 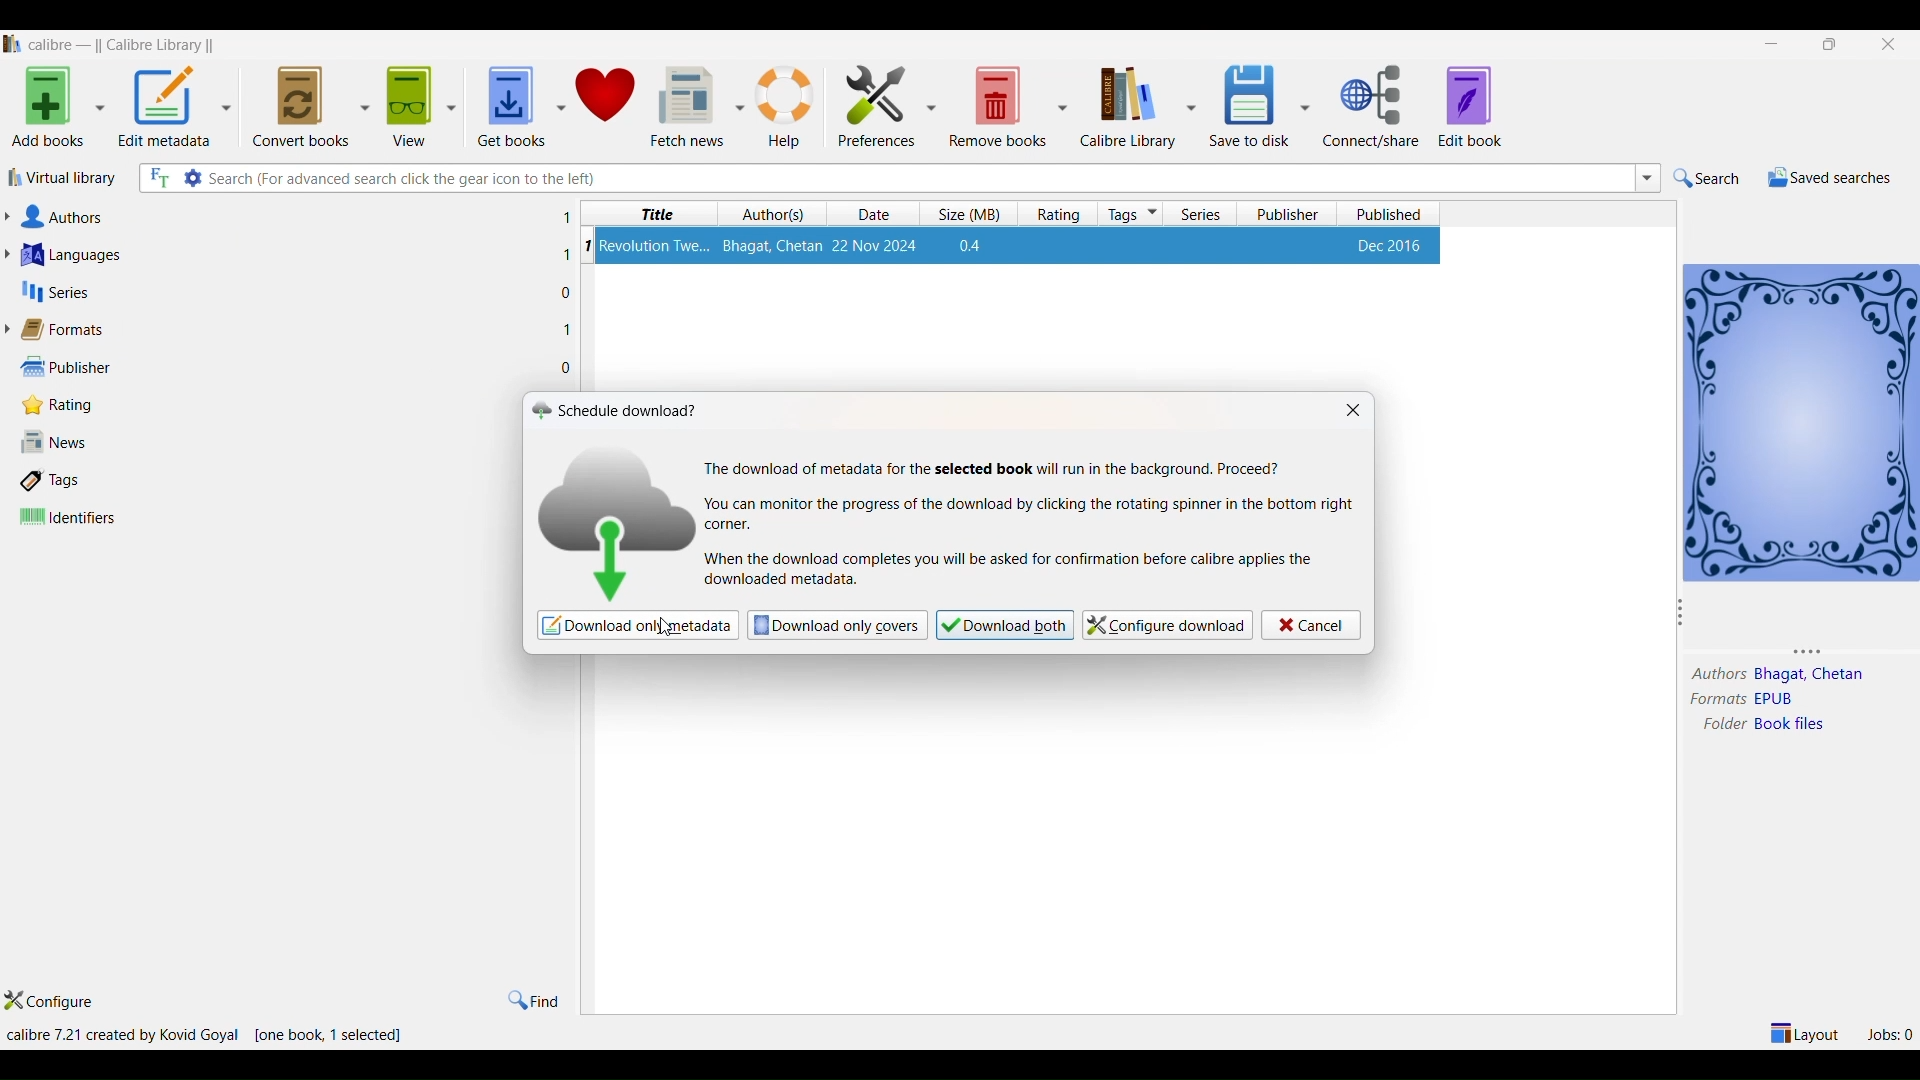 What do you see at coordinates (1061, 214) in the screenshot?
I see `rating` at bounding box center [1061, 214].